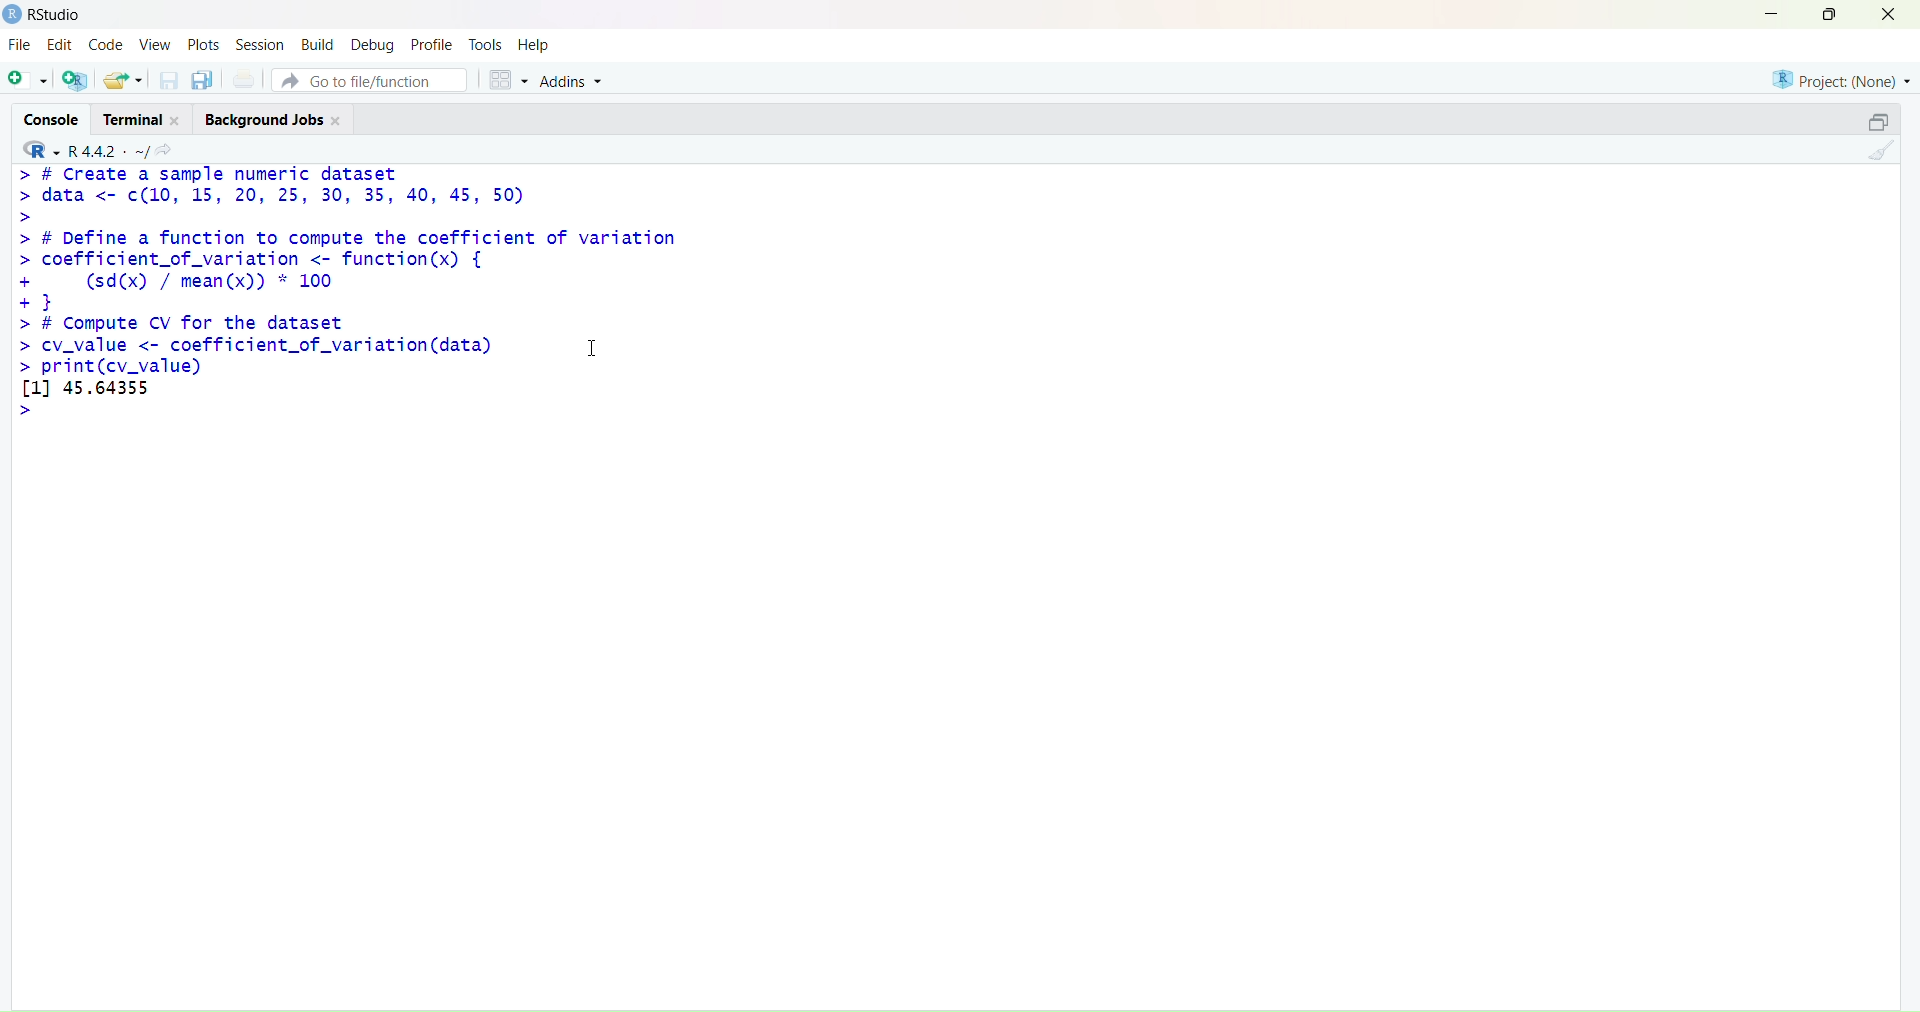  I want to click on terminal, so click(134, 121).